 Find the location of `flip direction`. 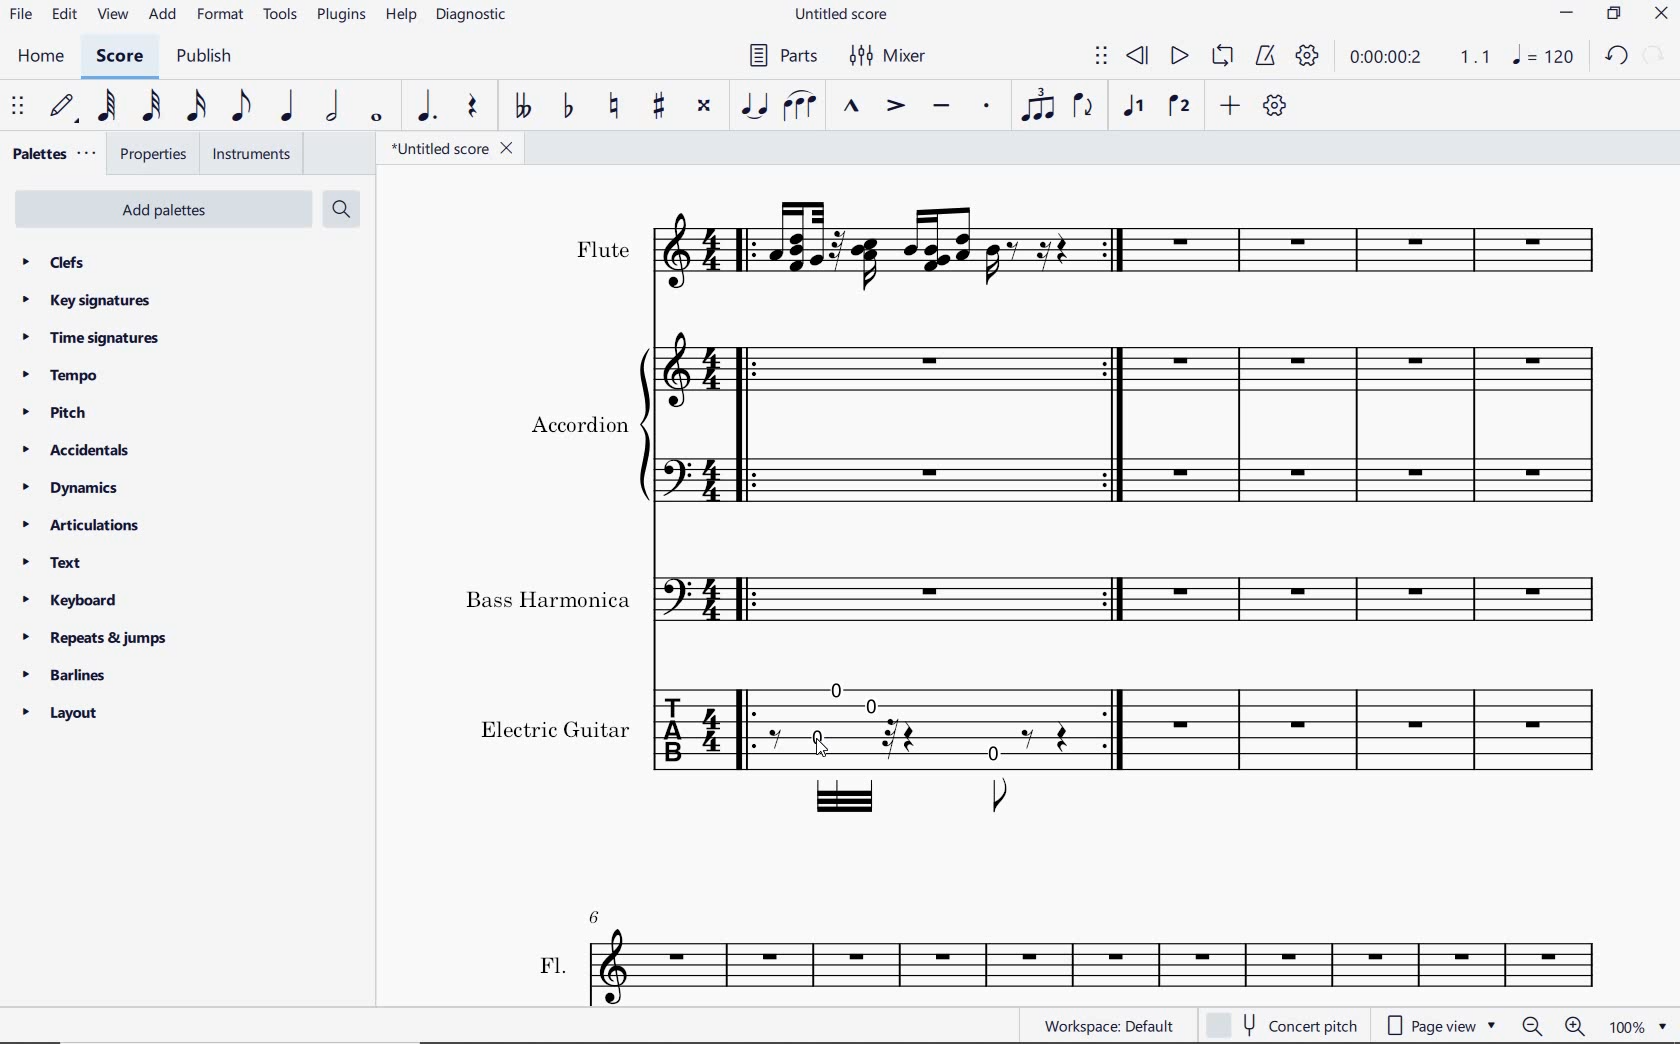

flip direction is located at coordinates (1084, 106).